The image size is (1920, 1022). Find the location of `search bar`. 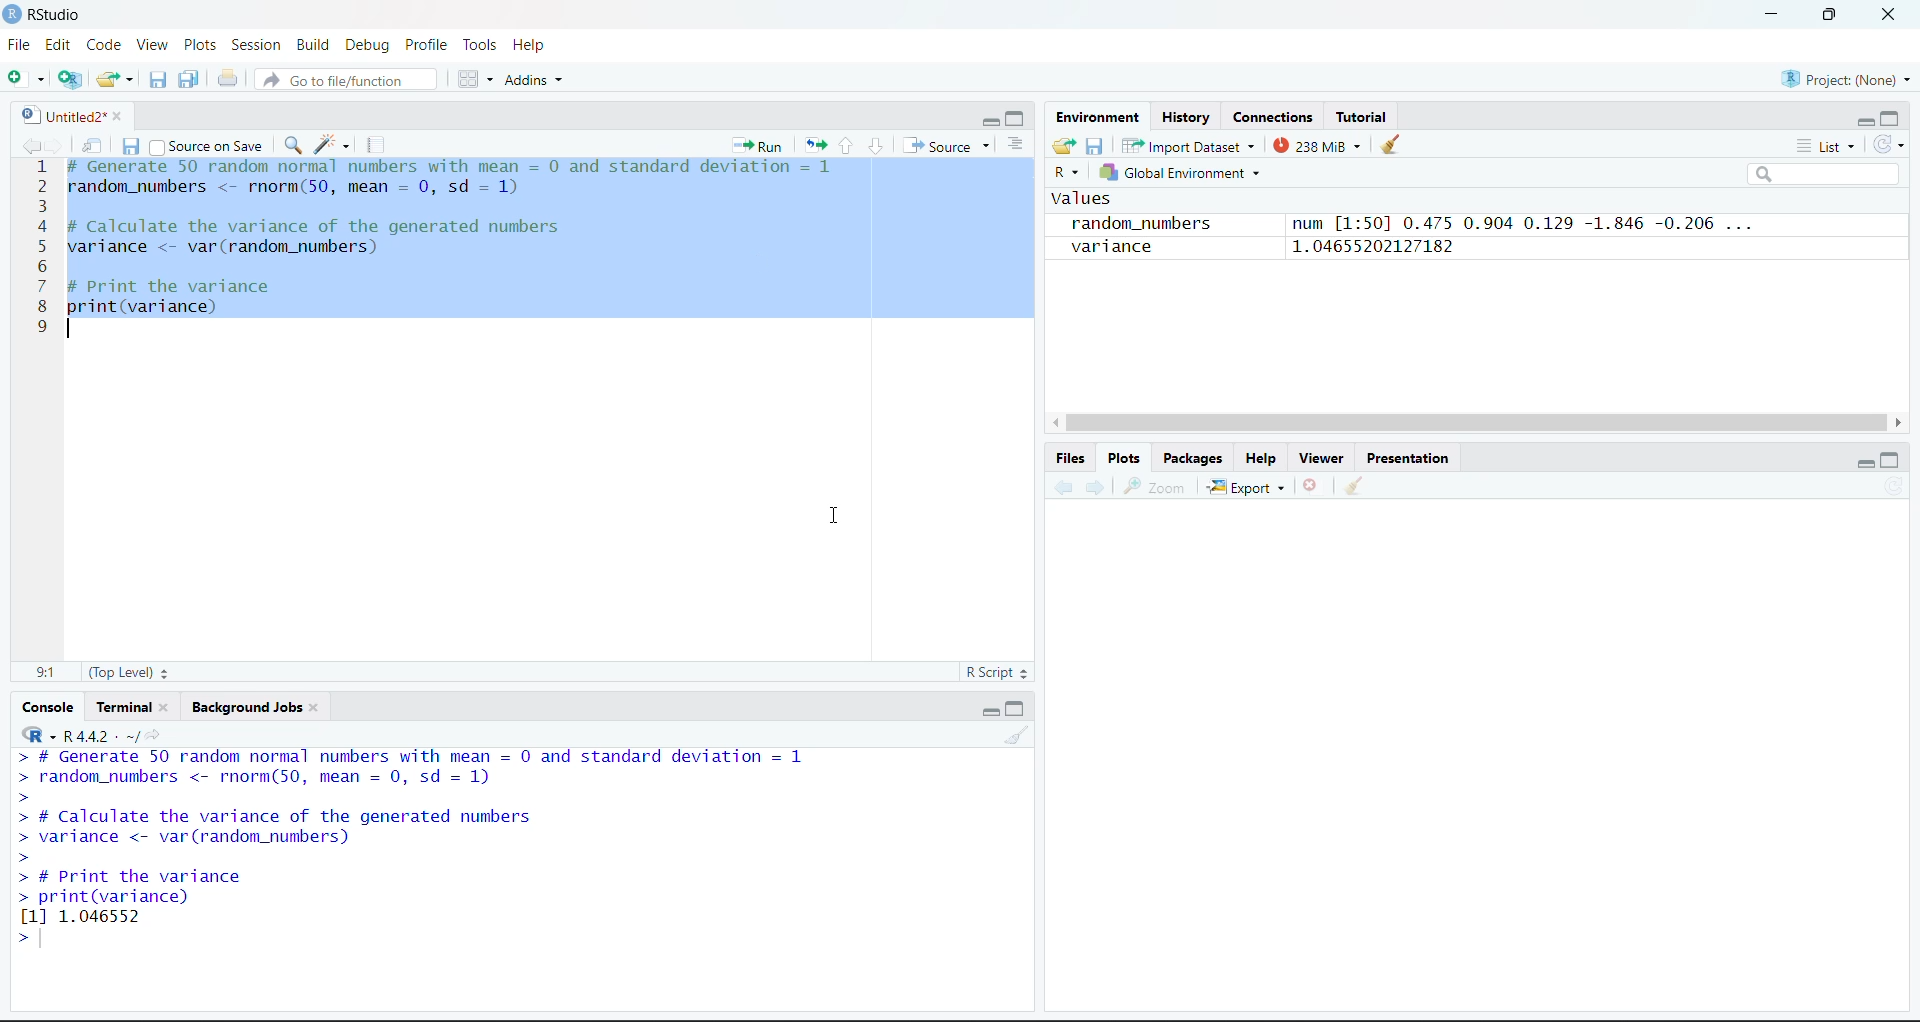

search bar is located at coordinates (1822, 174).